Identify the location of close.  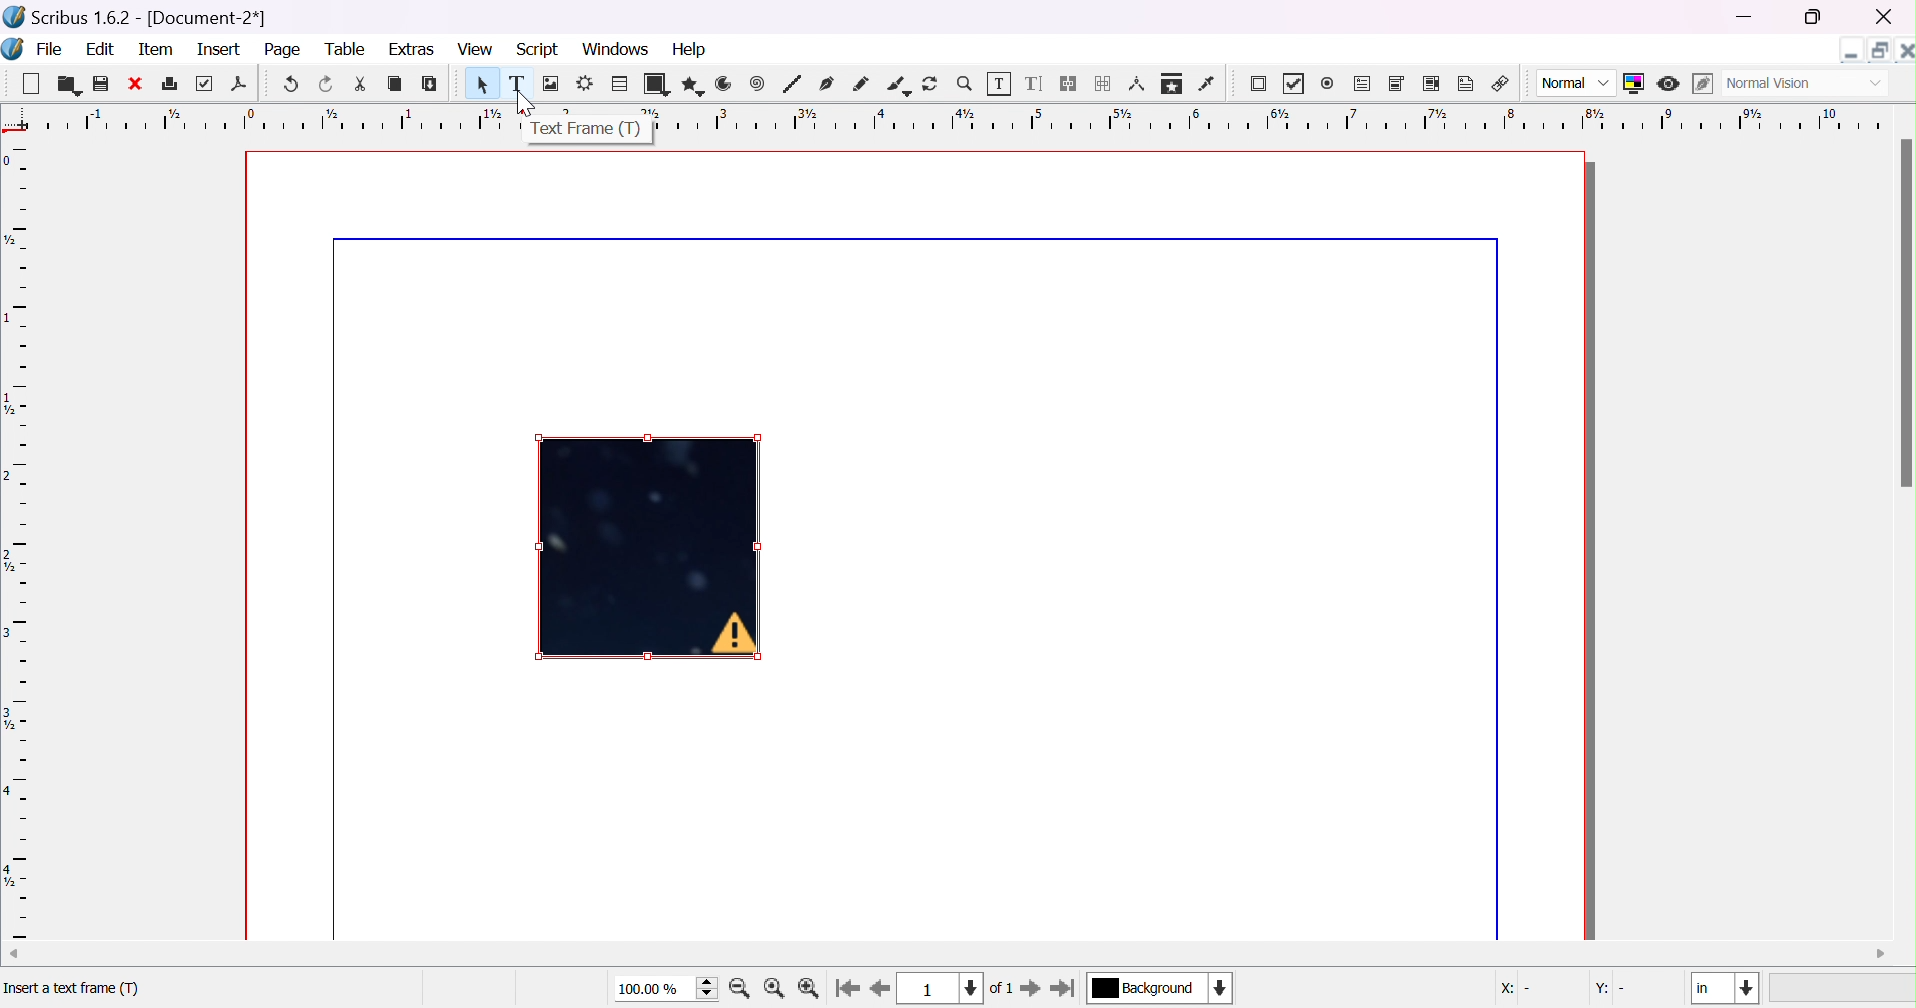
(1904, 48).